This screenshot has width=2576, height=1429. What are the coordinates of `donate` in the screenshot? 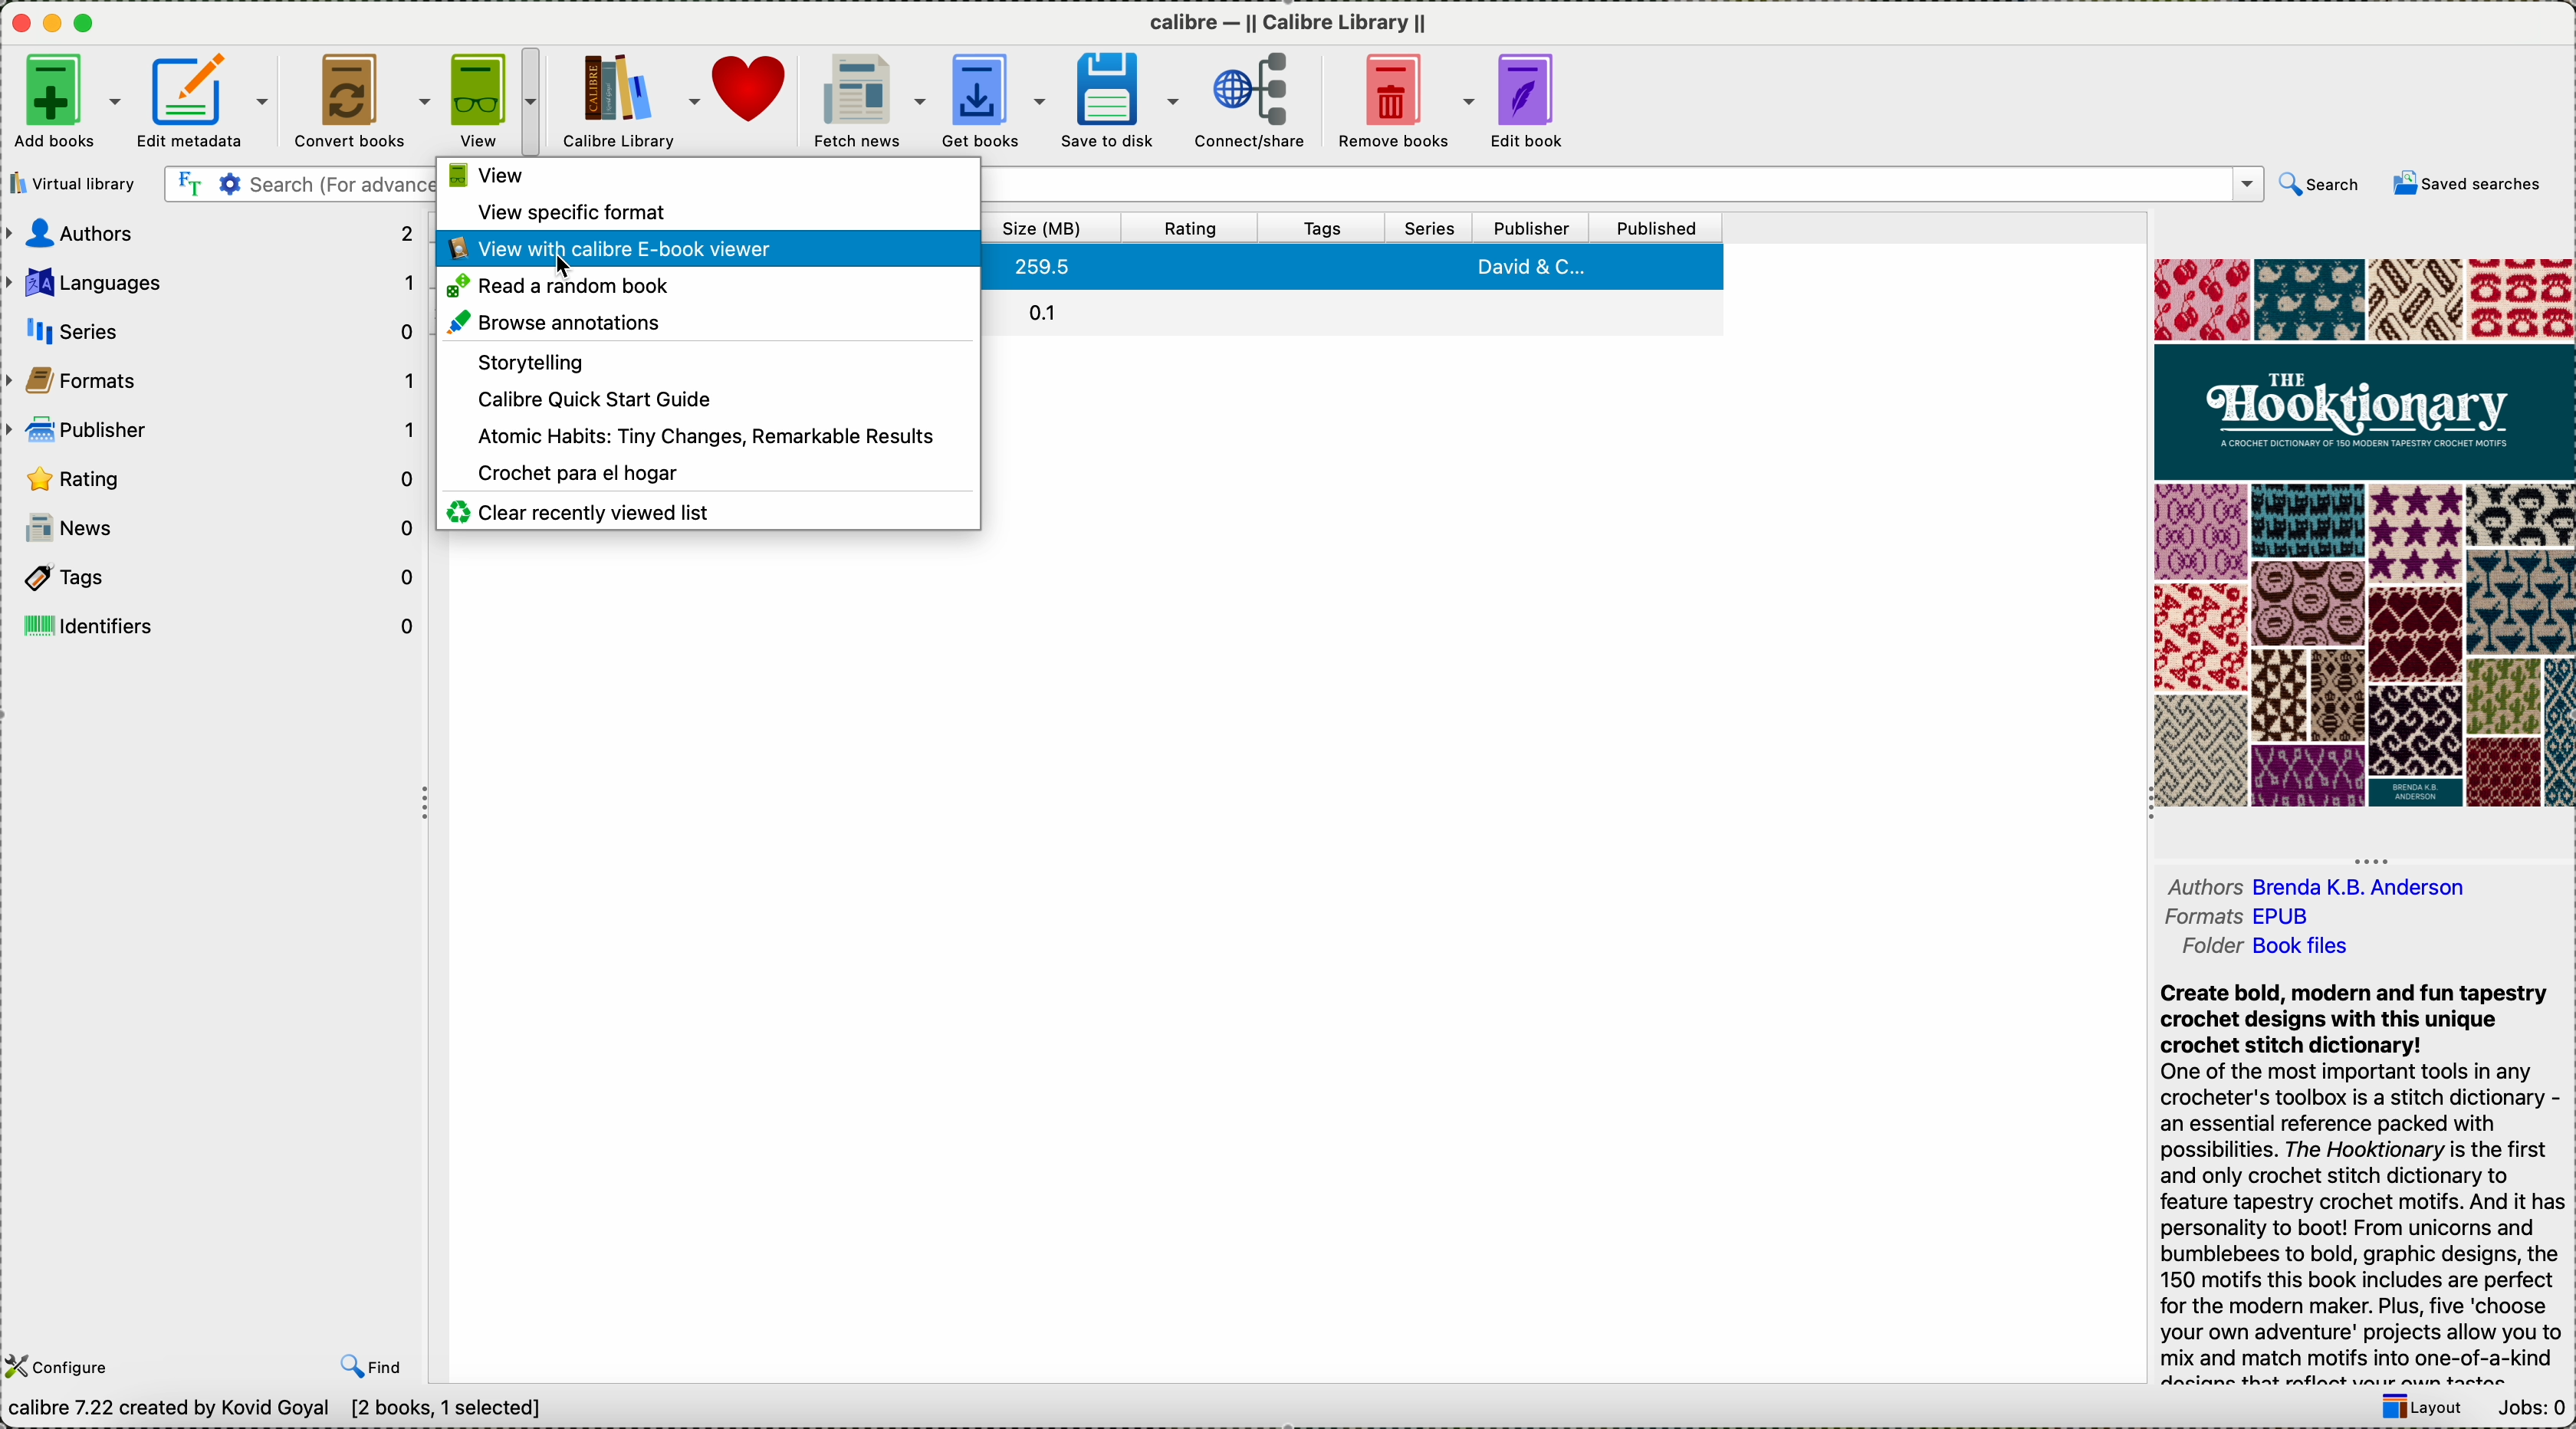 It's located at (753, 87).